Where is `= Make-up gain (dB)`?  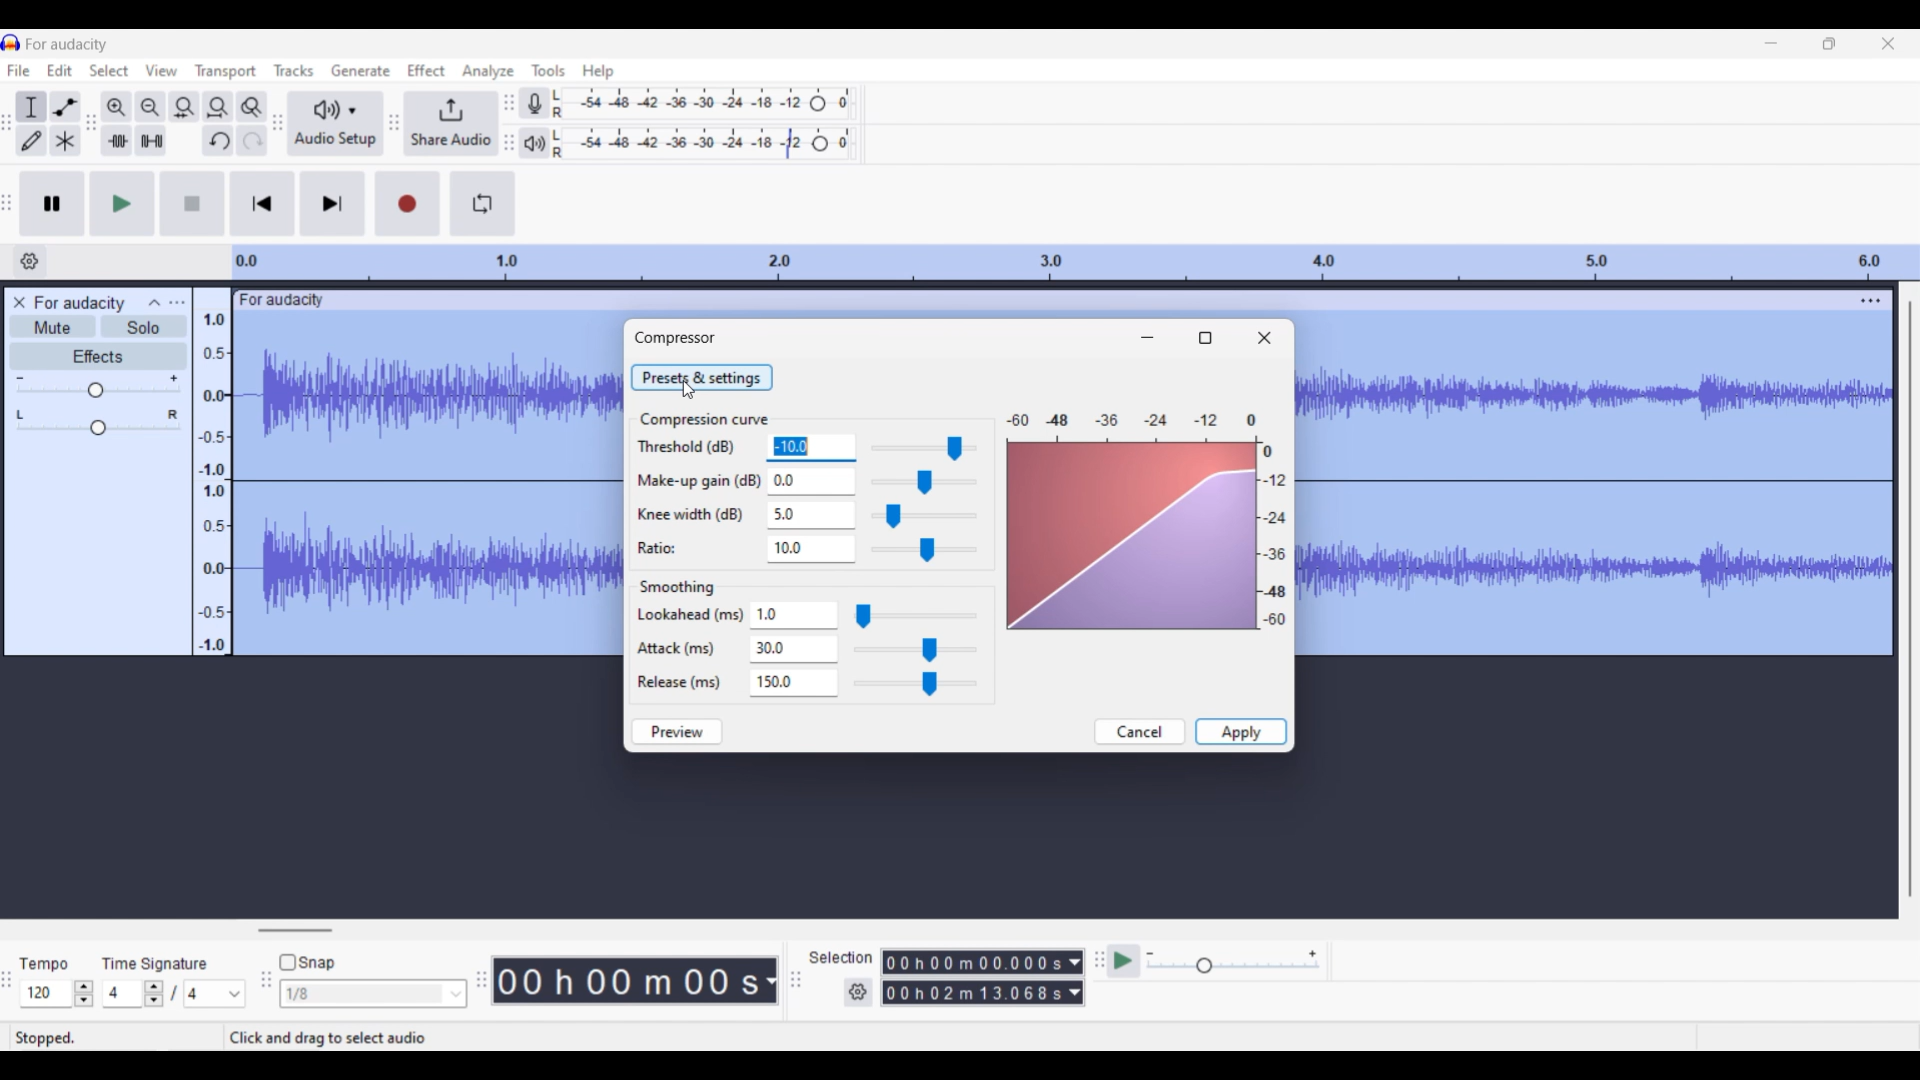 = Make-up gain (dB) is located at coordinates (701, 480).